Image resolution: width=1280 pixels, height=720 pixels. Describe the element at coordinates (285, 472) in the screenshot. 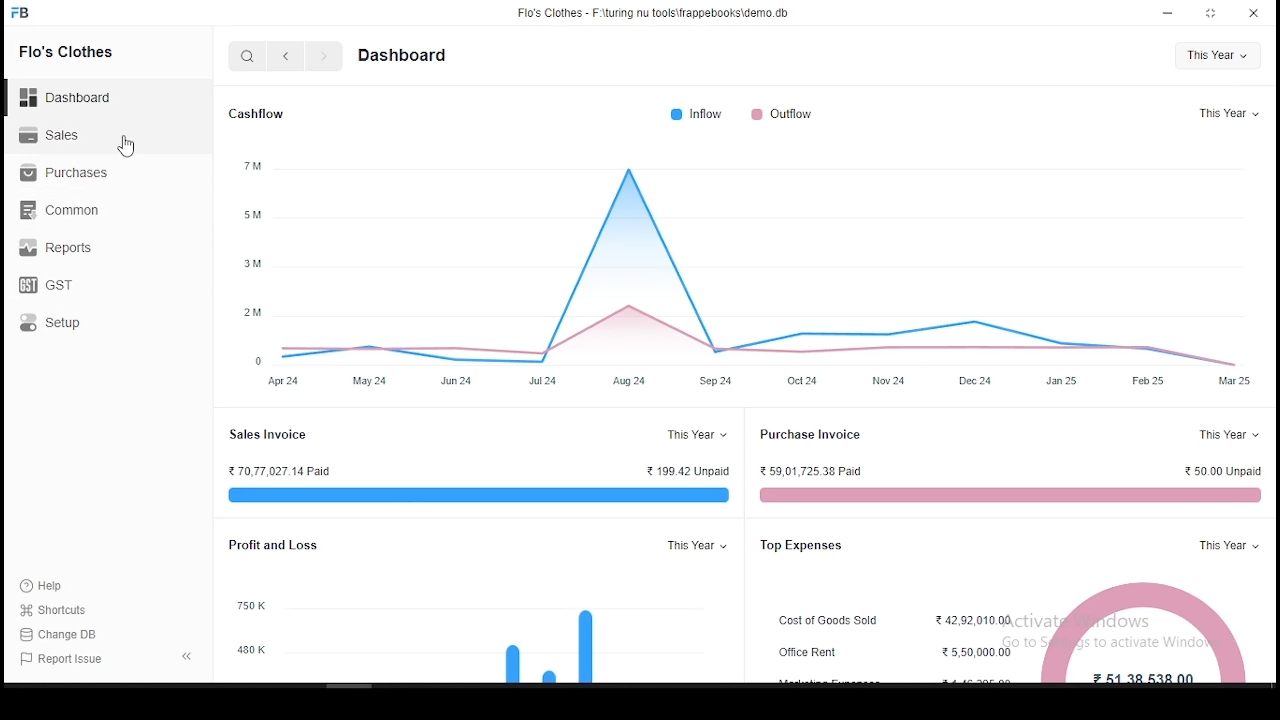

I see `270,77,027.14 Paid` at that location.